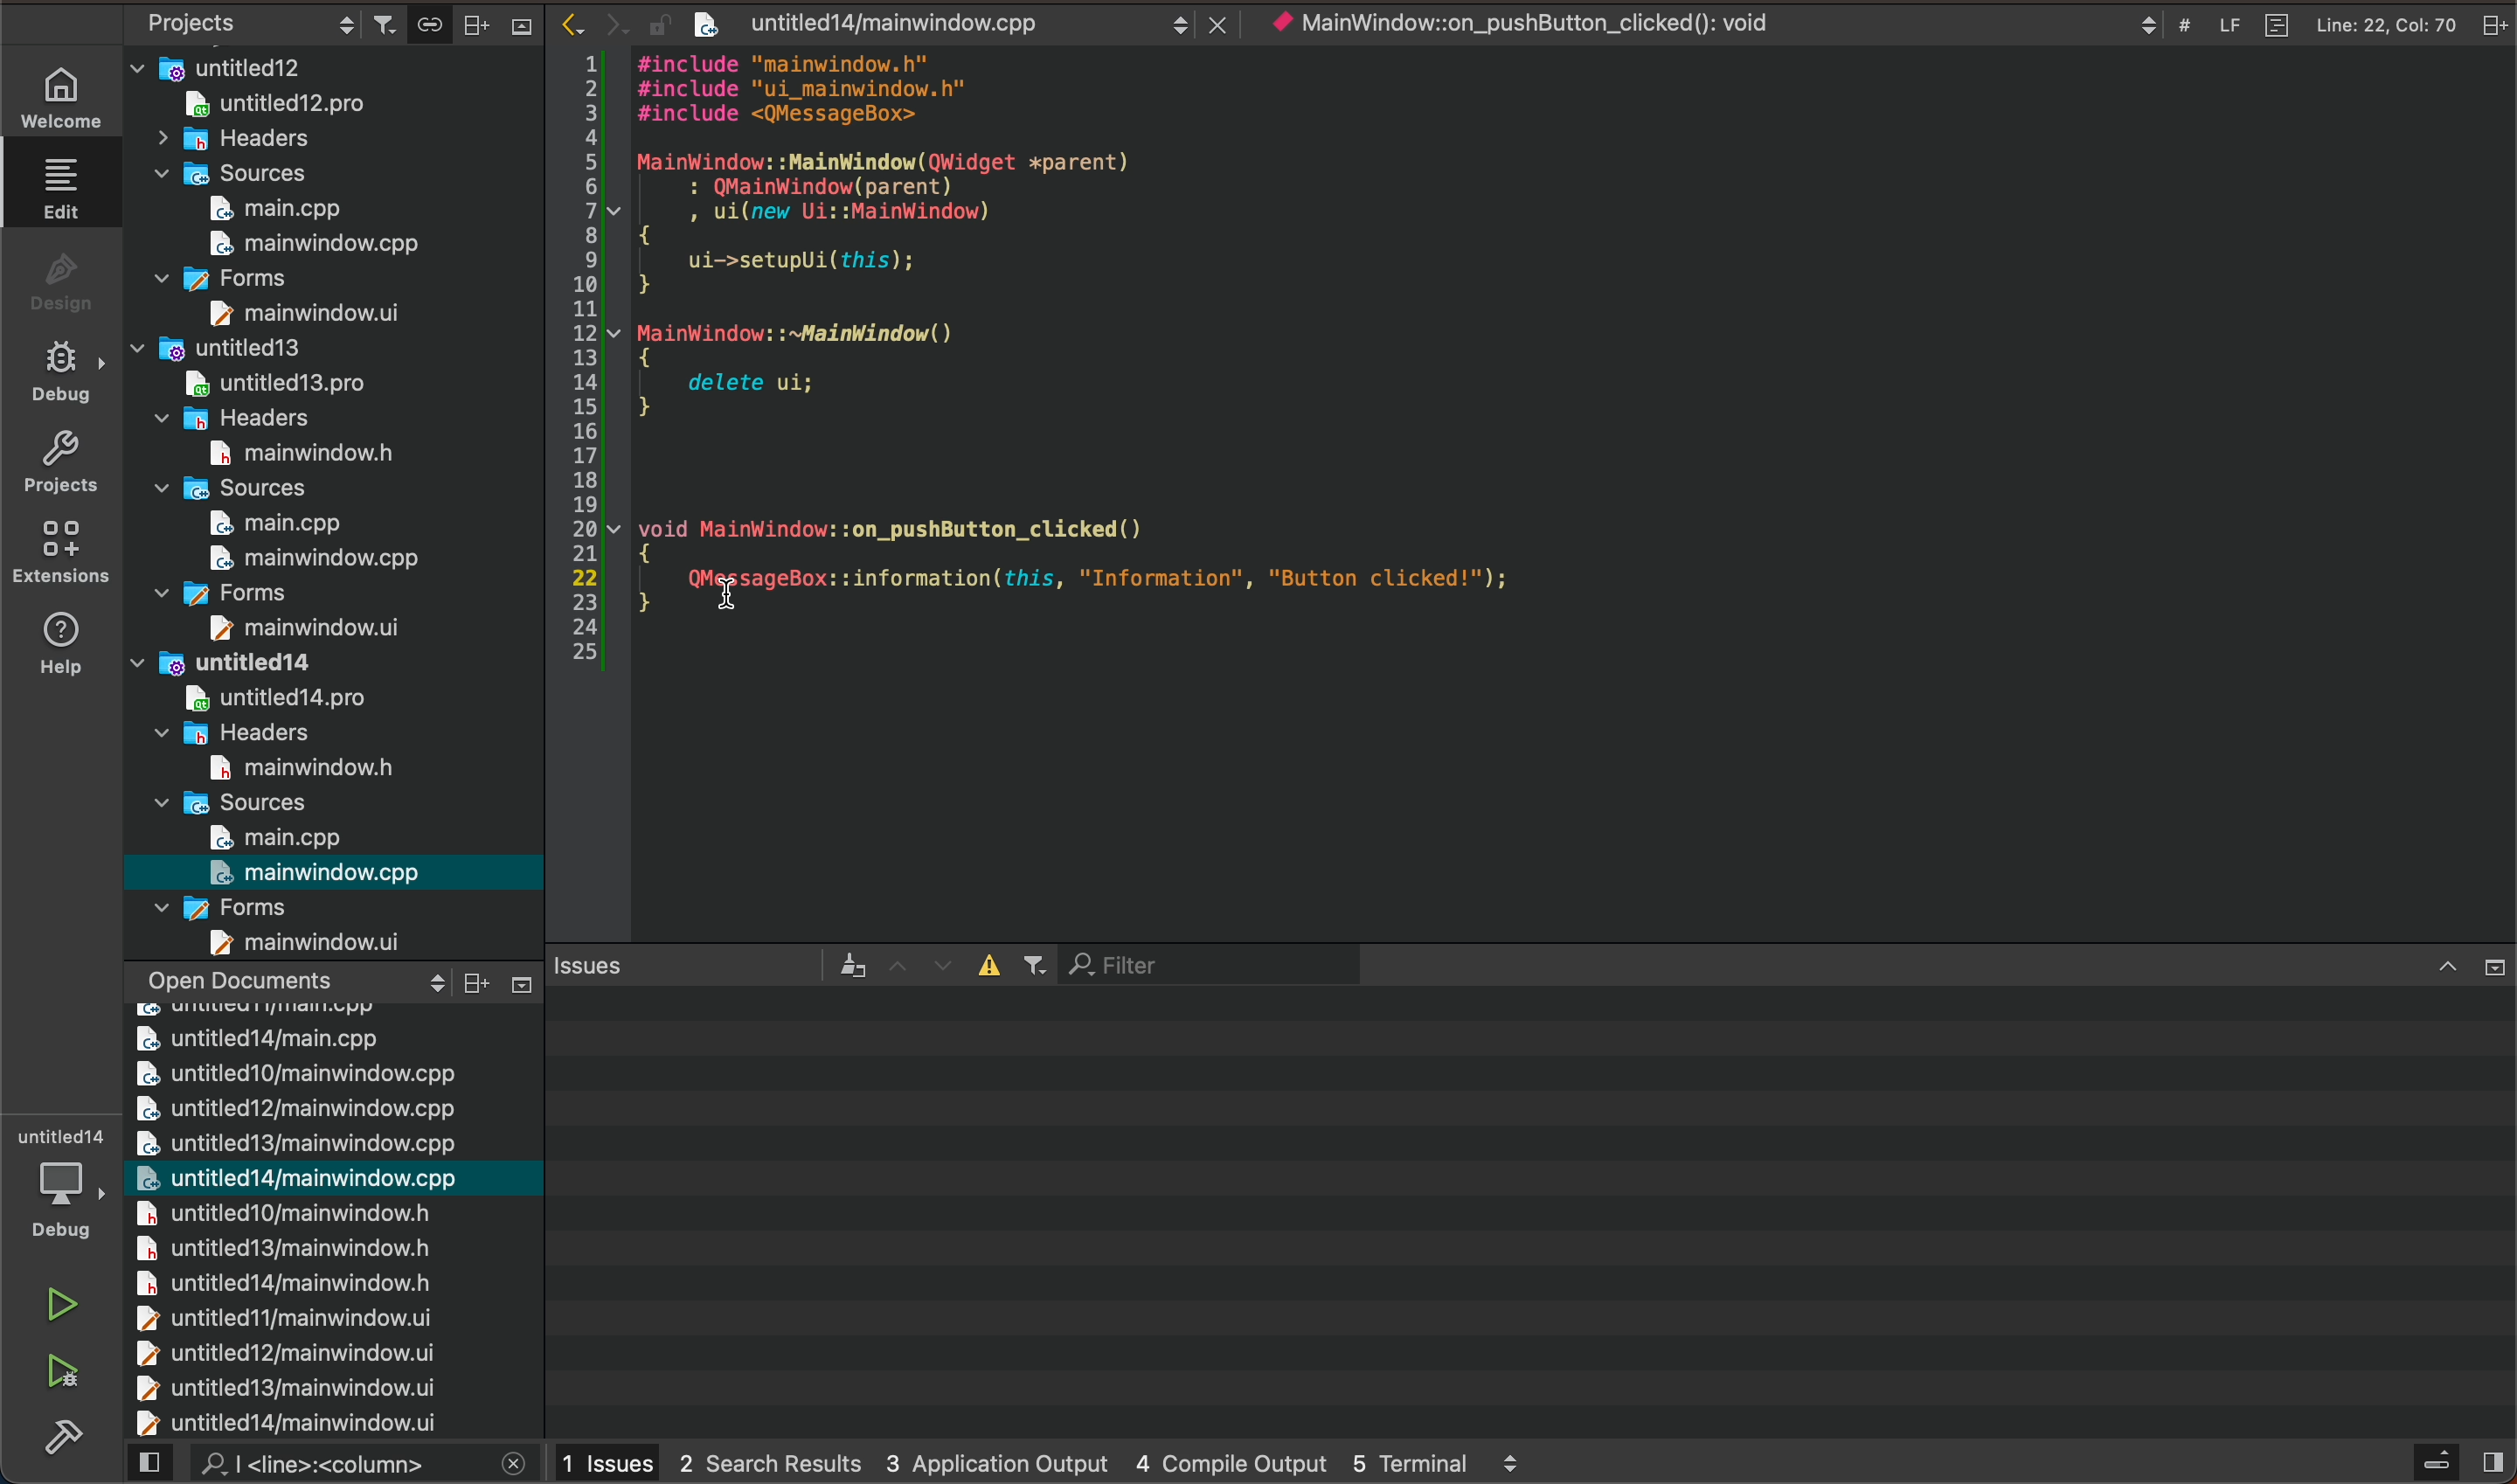 The height and width of the screenshot is (1484, 2517). I want to click on main.cpp, so click(259, 525).